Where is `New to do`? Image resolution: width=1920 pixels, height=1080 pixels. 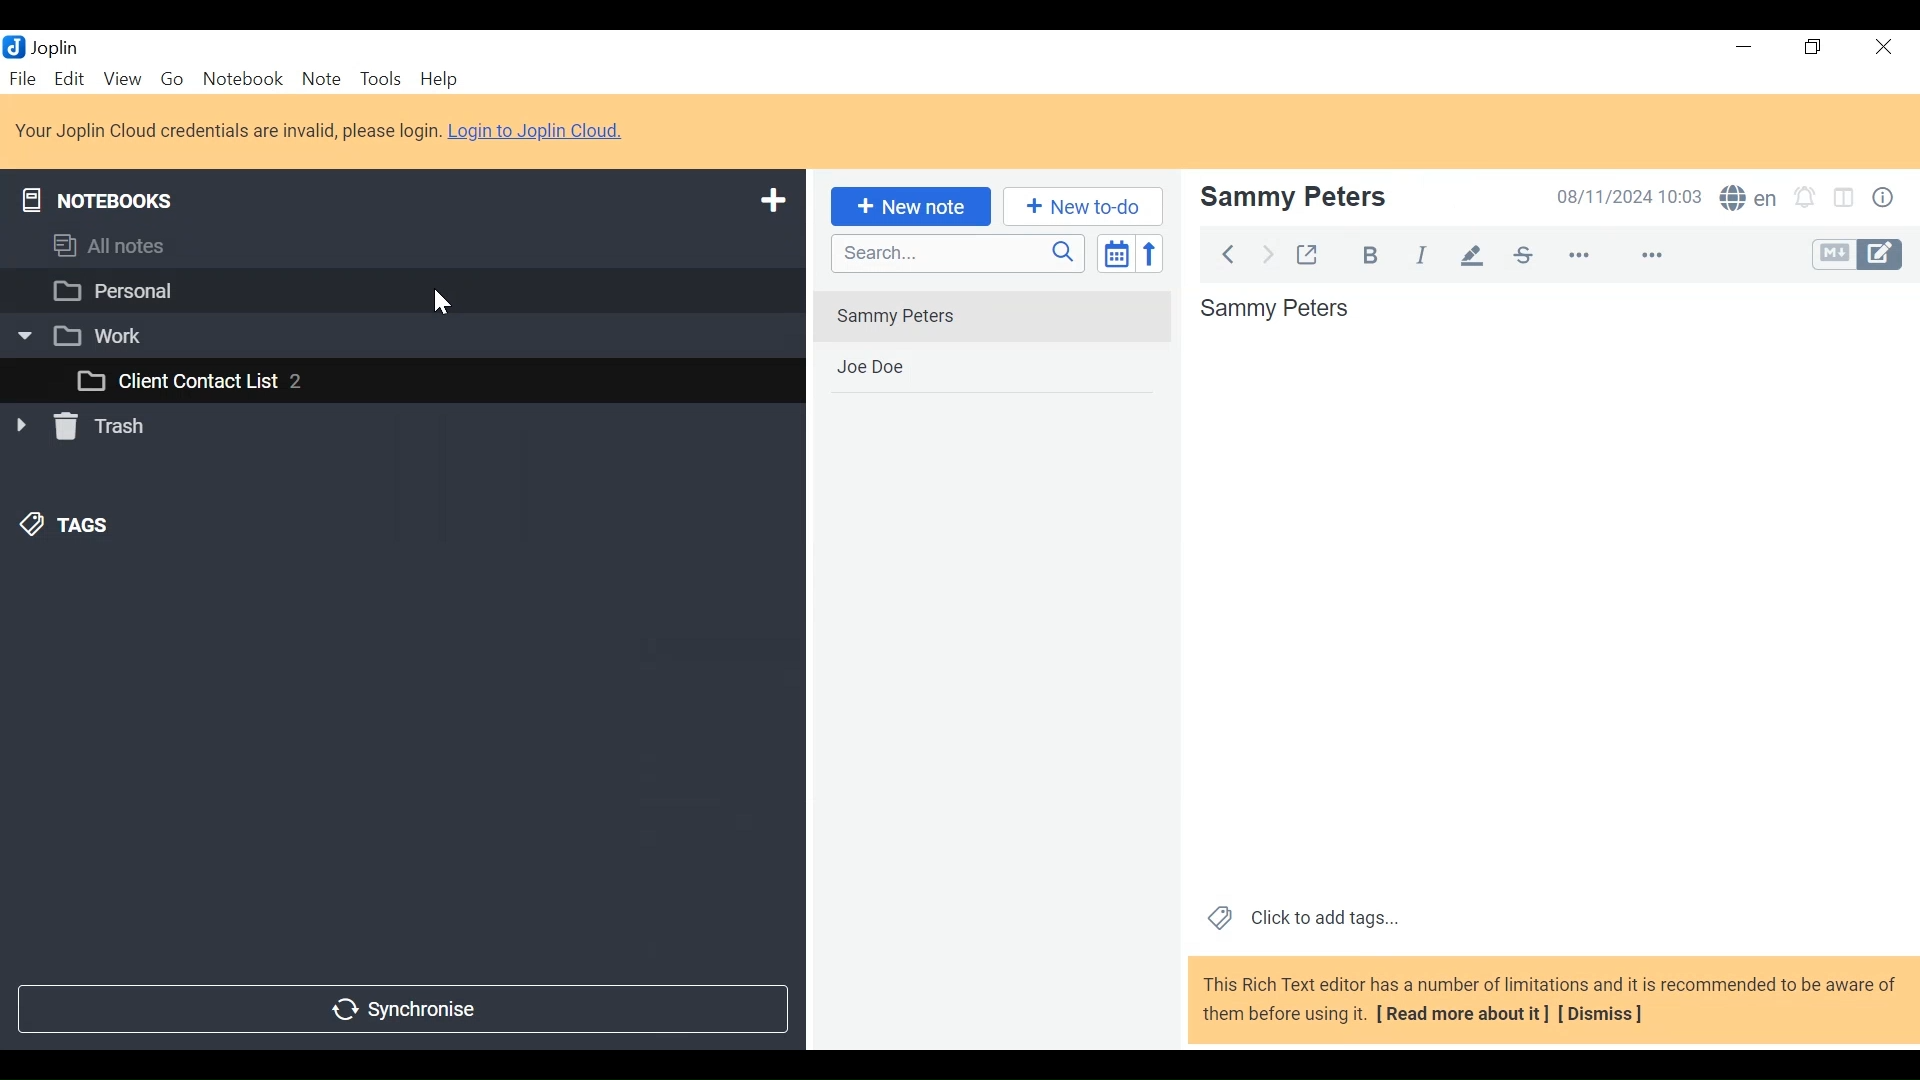 New to do is located at coordinates (1079, 207).